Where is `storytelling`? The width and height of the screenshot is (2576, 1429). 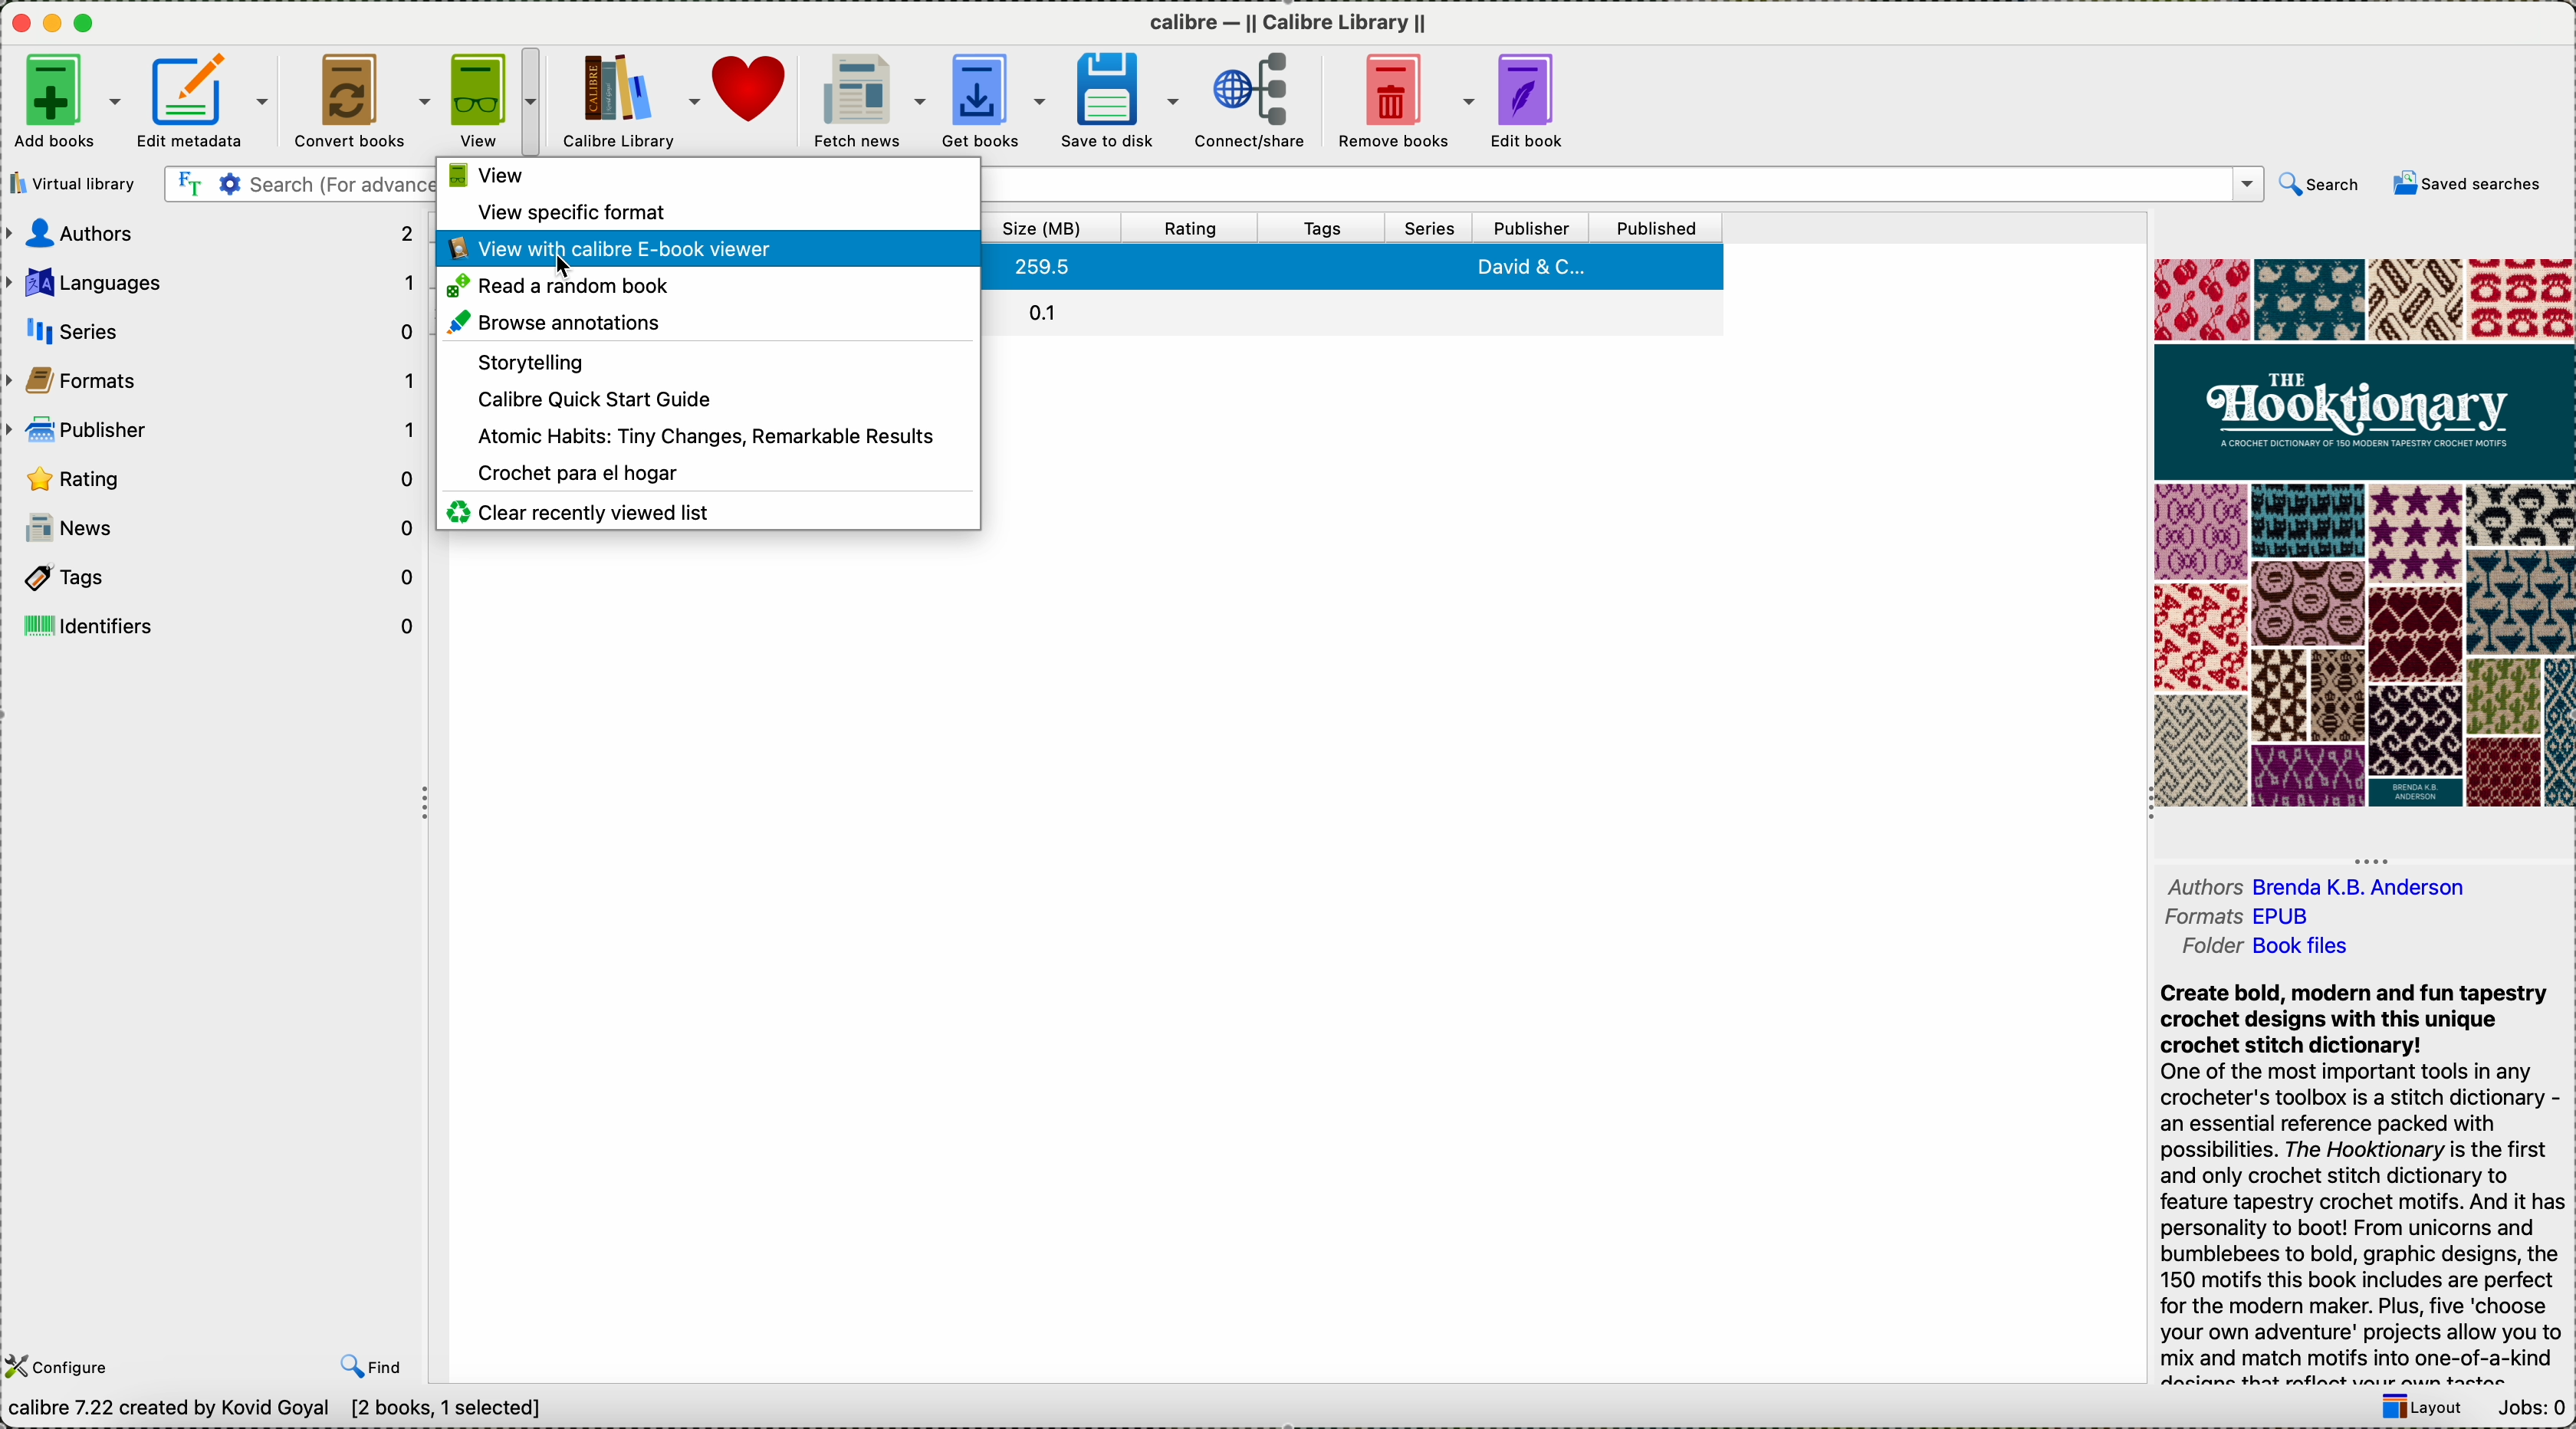 storytelling is located at coordinates (523, 360).